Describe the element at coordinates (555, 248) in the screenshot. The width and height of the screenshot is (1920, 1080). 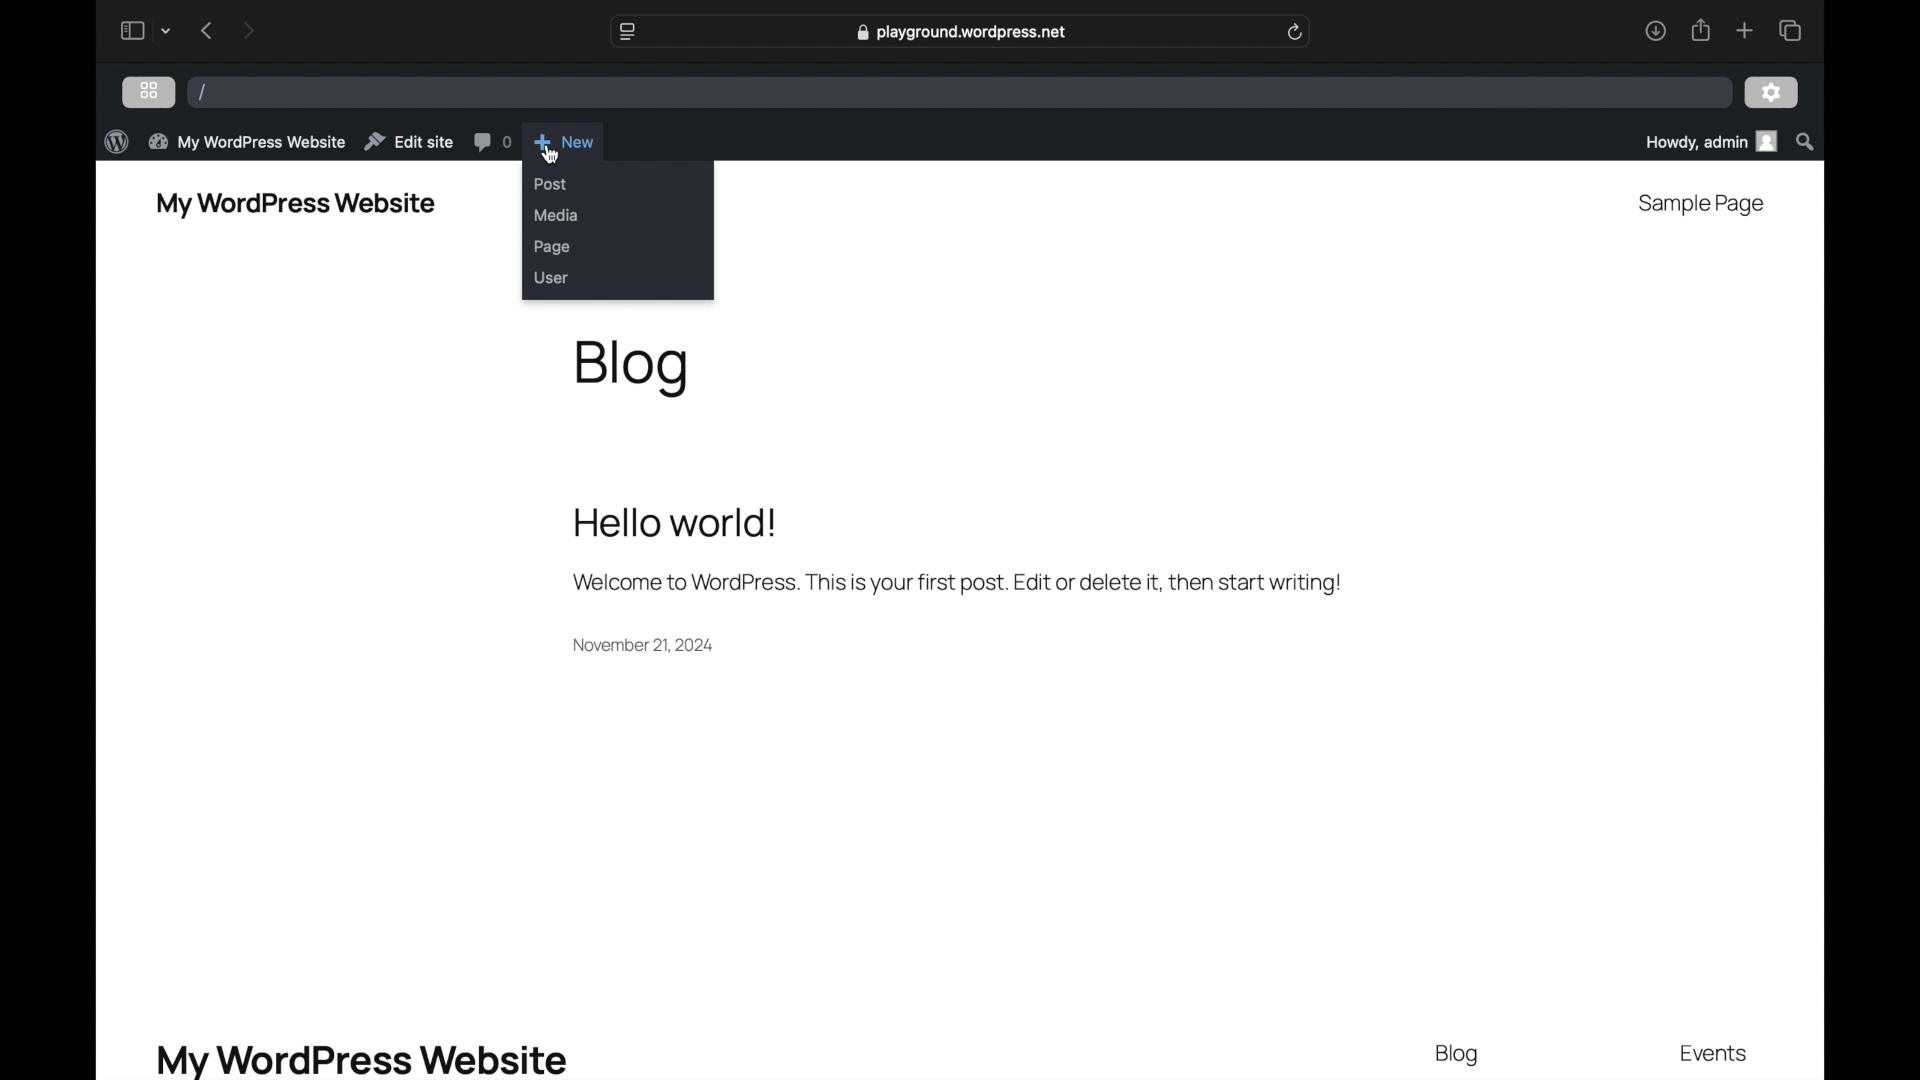
I see `page` at that location.